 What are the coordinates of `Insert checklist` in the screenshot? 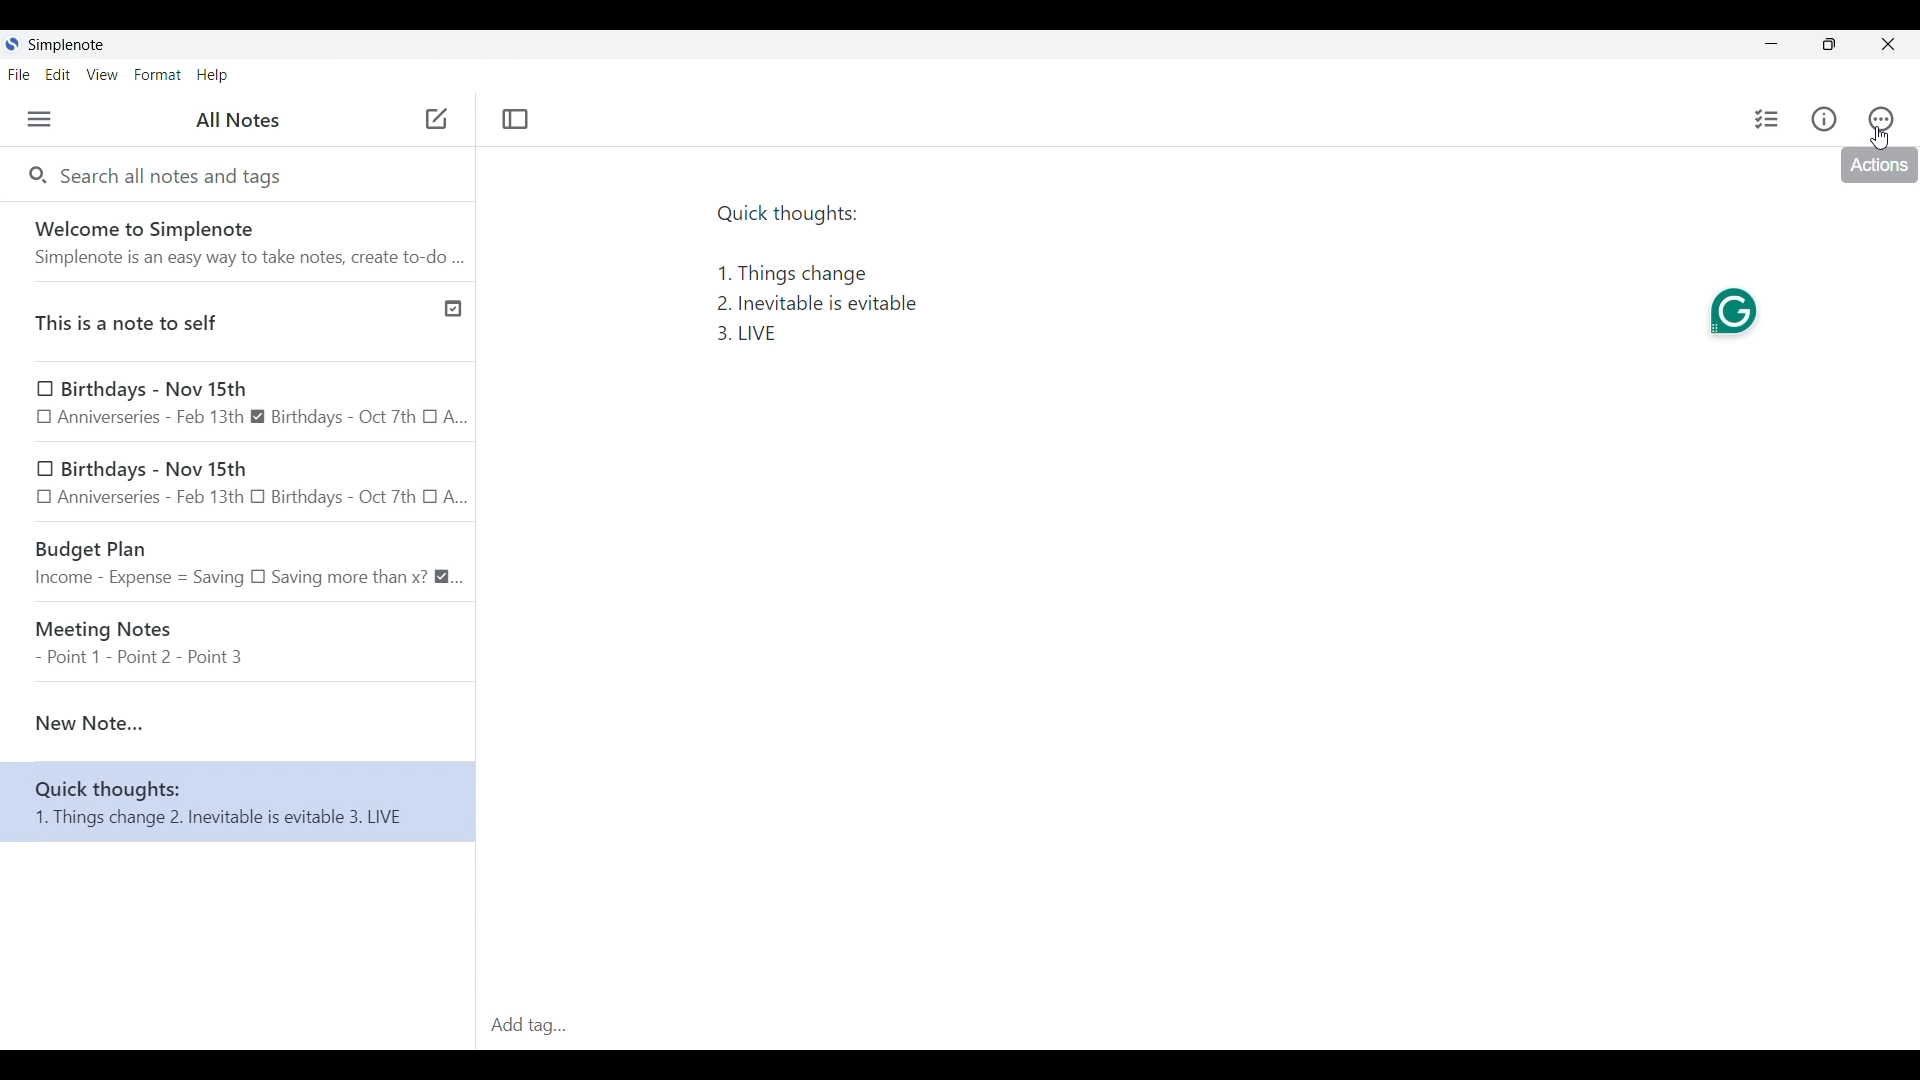 It's located at (1767, 119).